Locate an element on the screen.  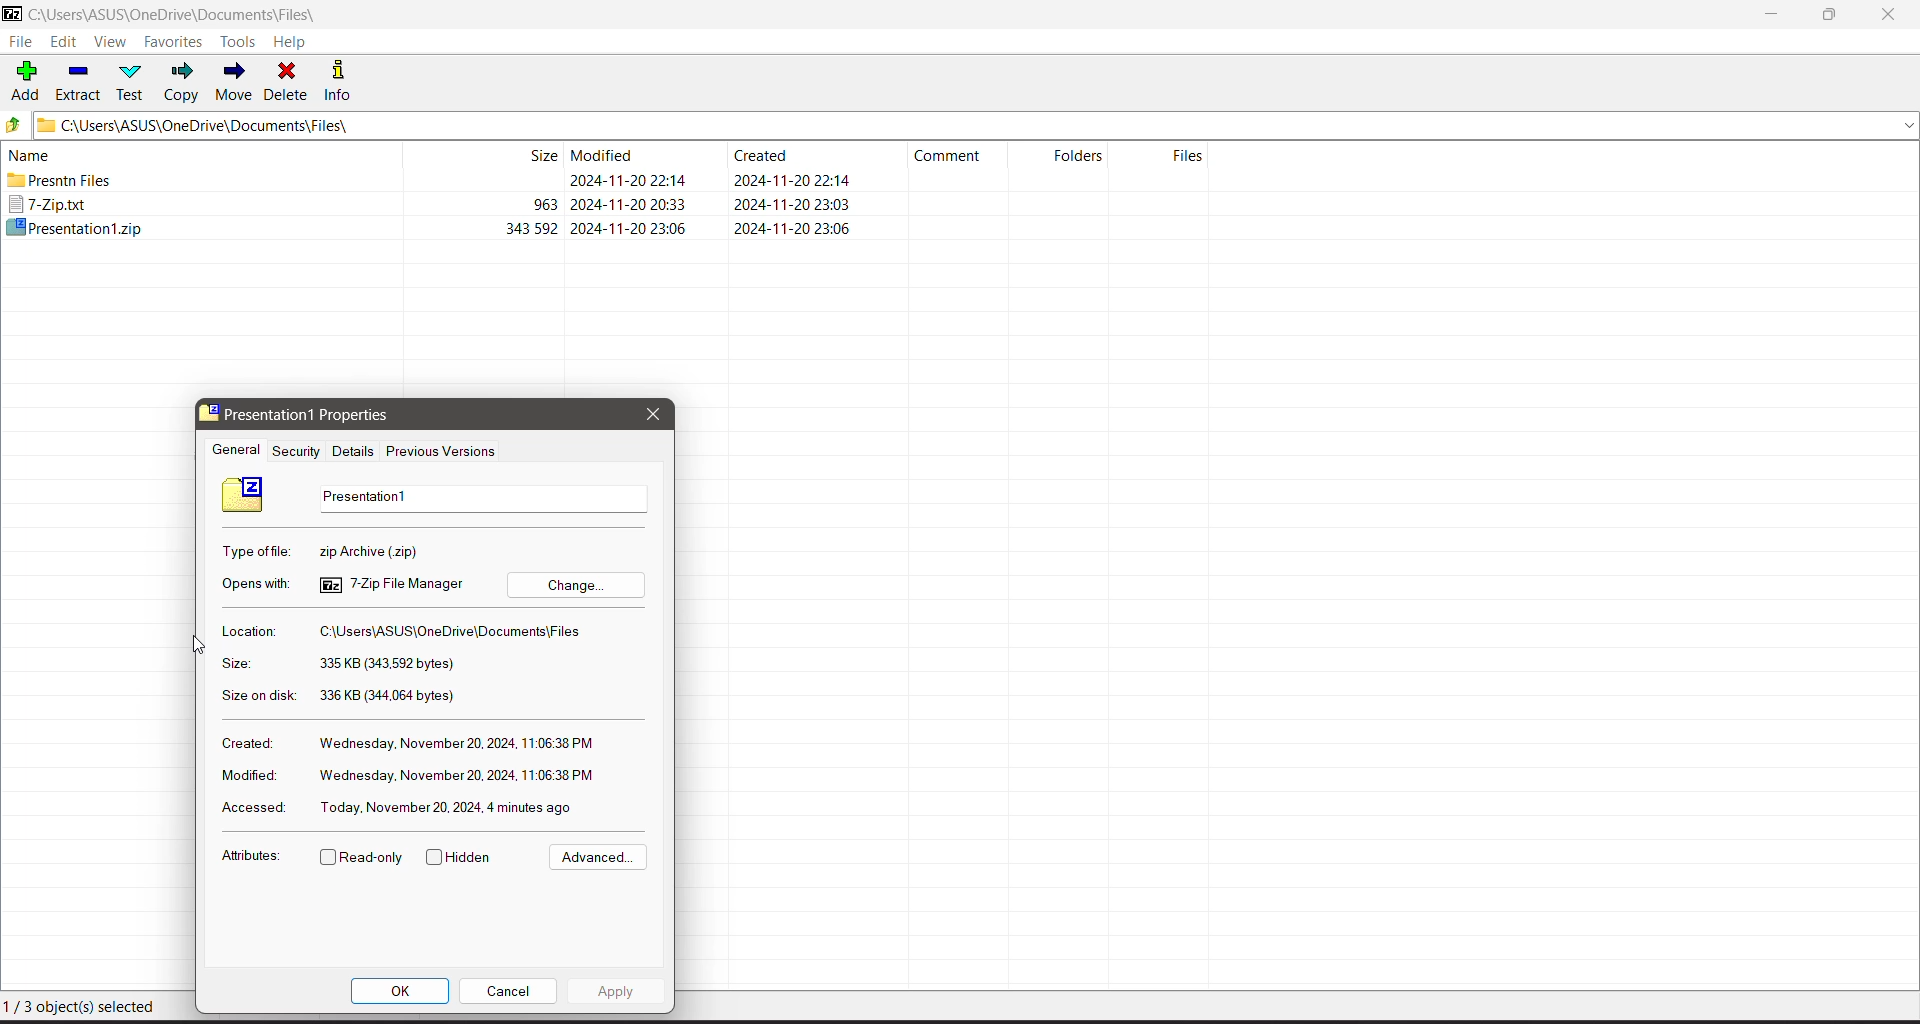
Restore Down is located at coordinates (1831, 15).